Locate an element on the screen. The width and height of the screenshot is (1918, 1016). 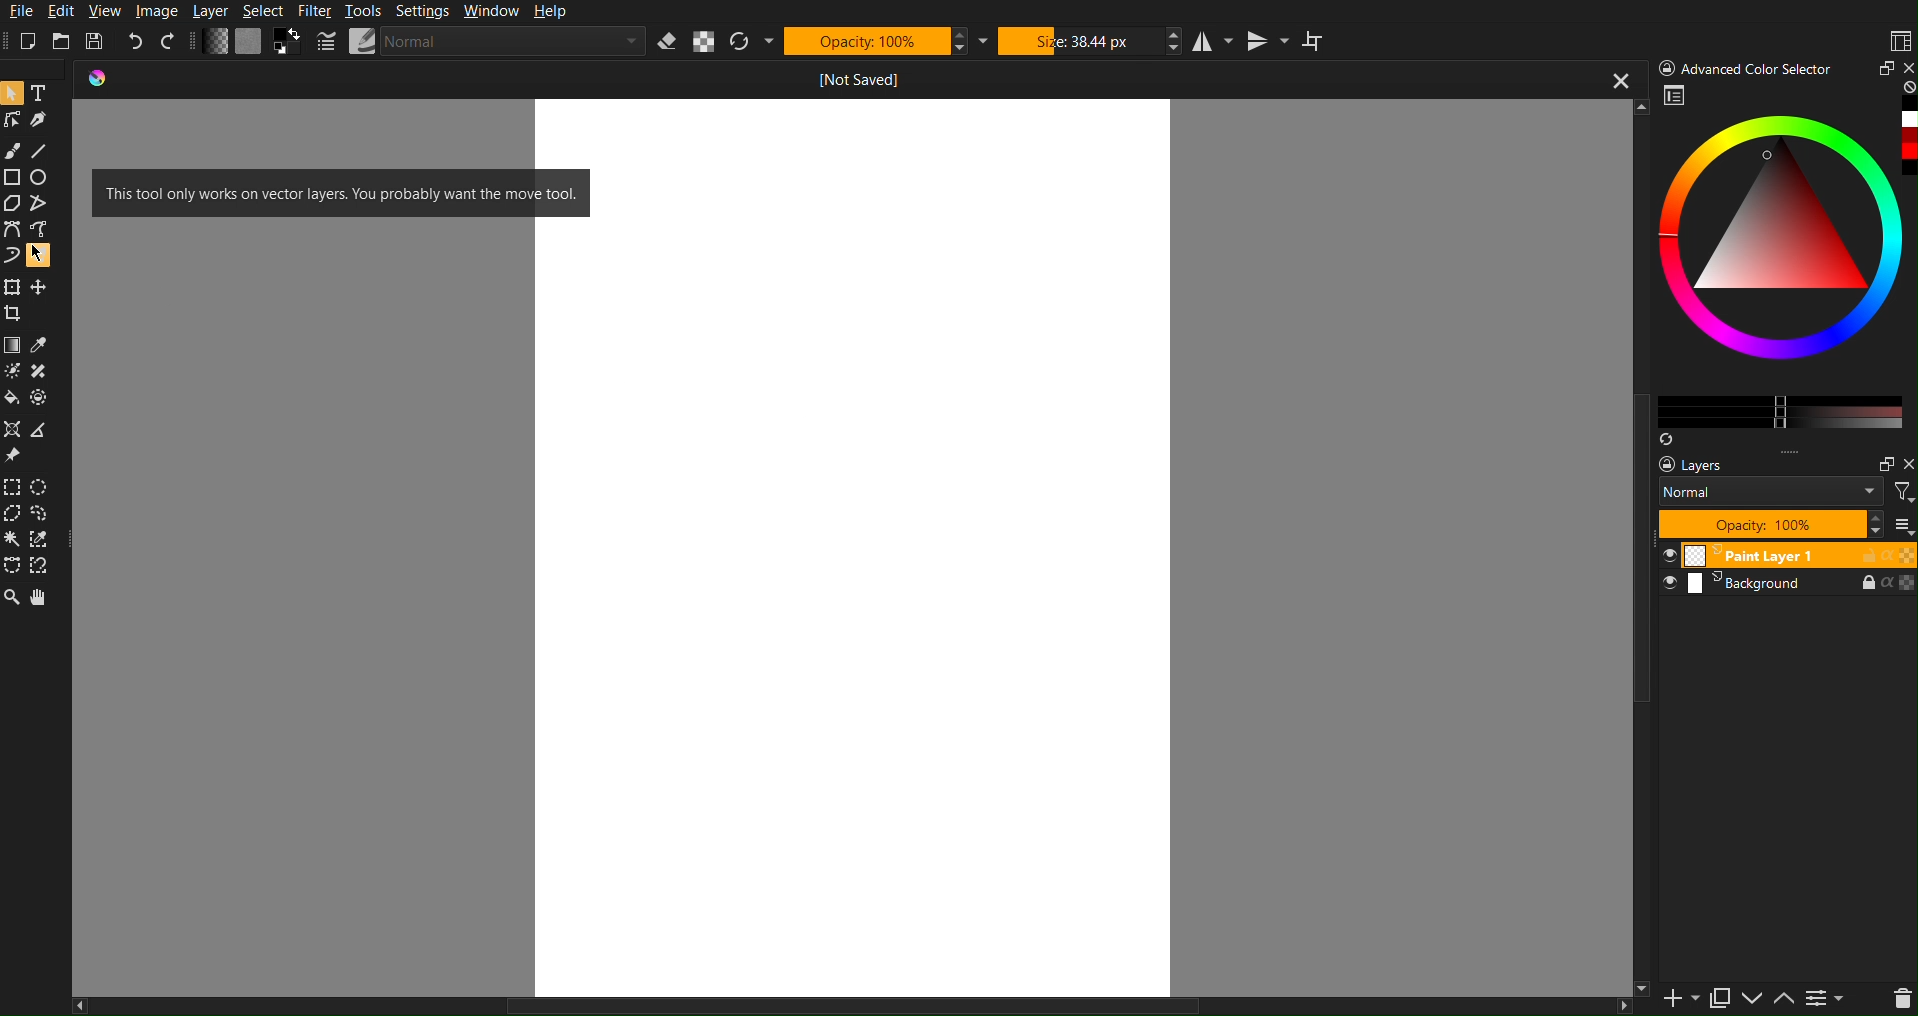
close is located at coordinates (1618, 82).